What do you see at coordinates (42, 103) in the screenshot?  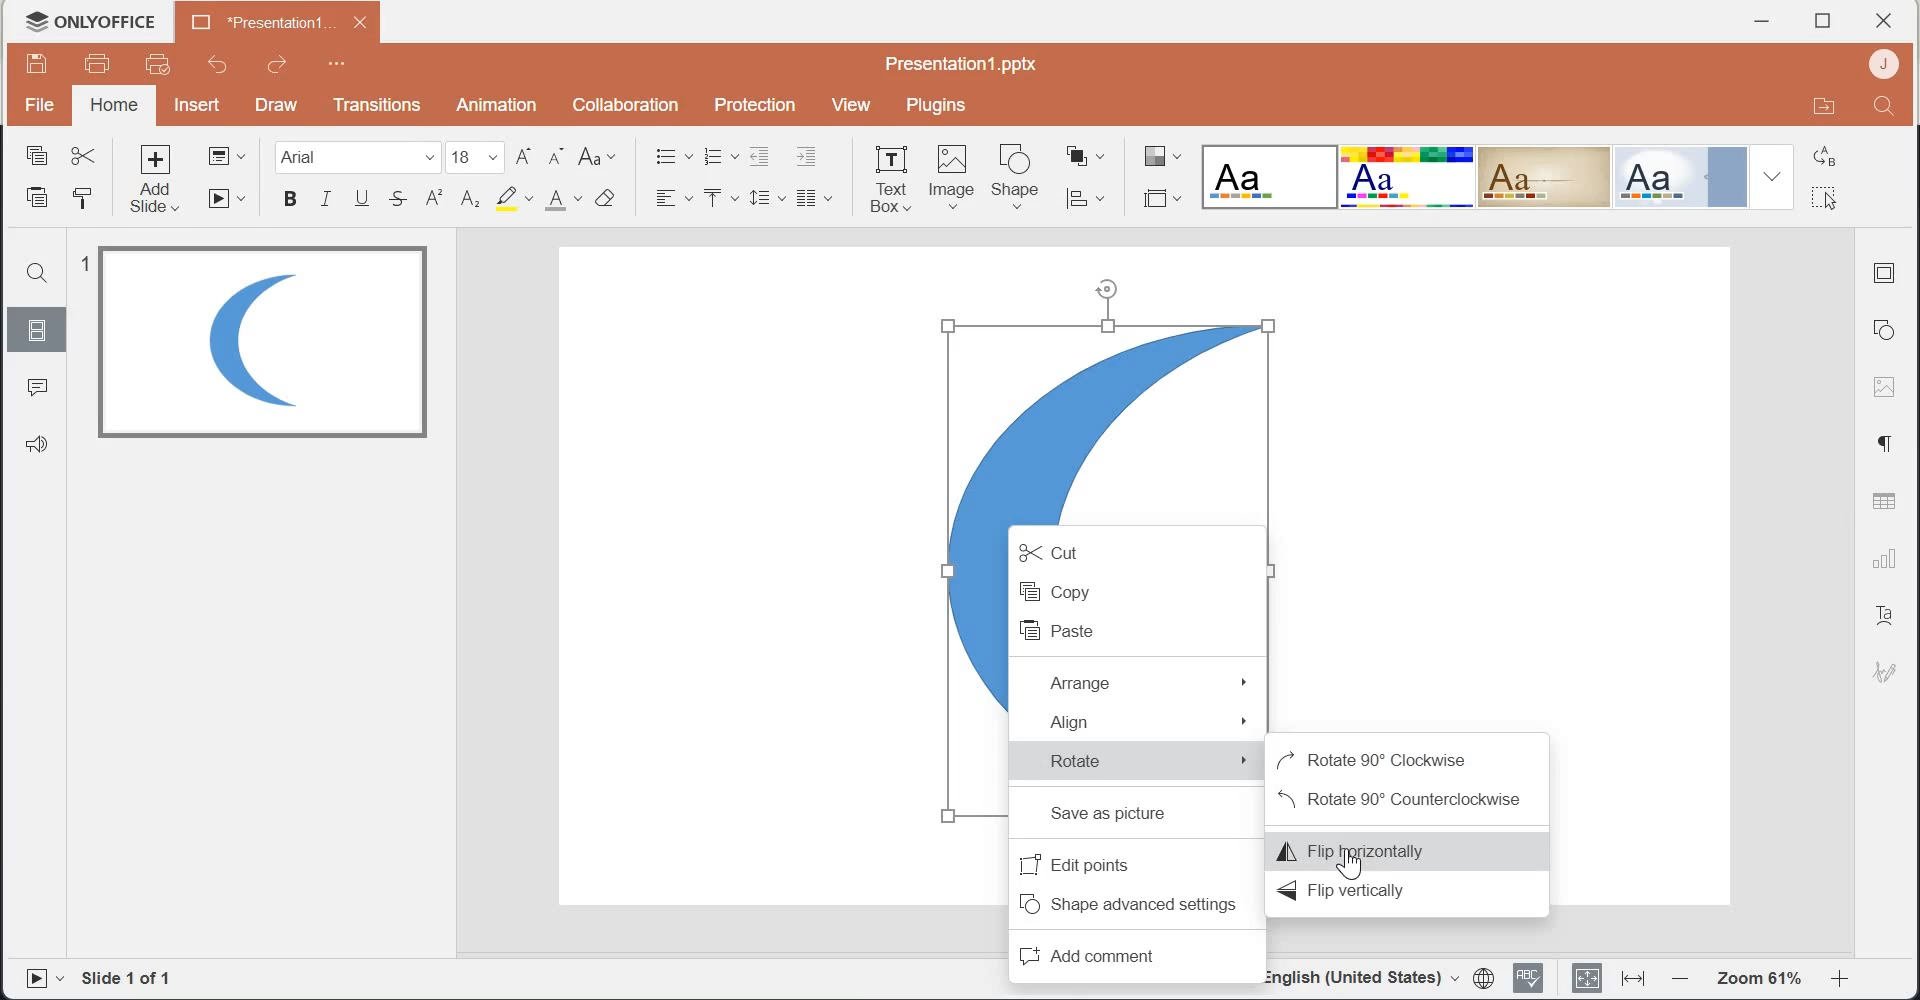 I see `File` at bounding box center [42, 103].